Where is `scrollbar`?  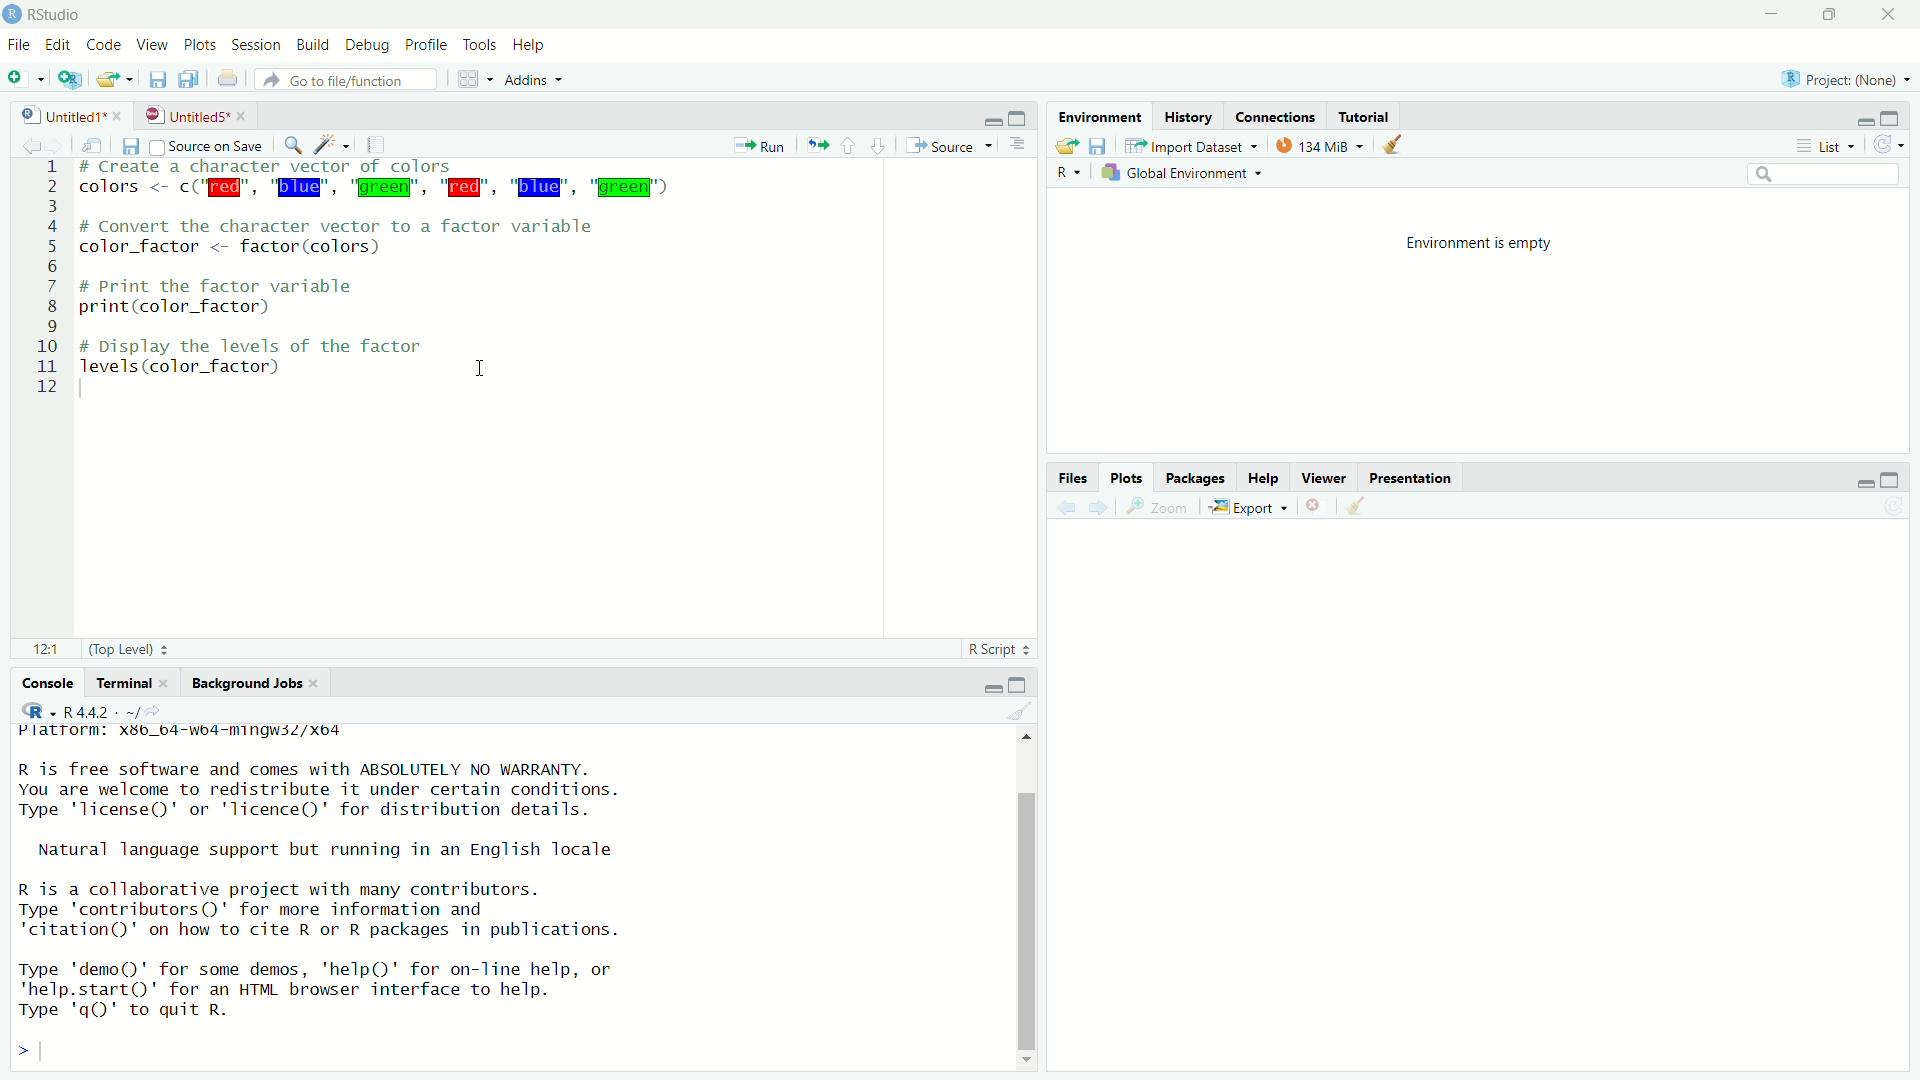
scrollbar is located at coordinates (1030, 903).